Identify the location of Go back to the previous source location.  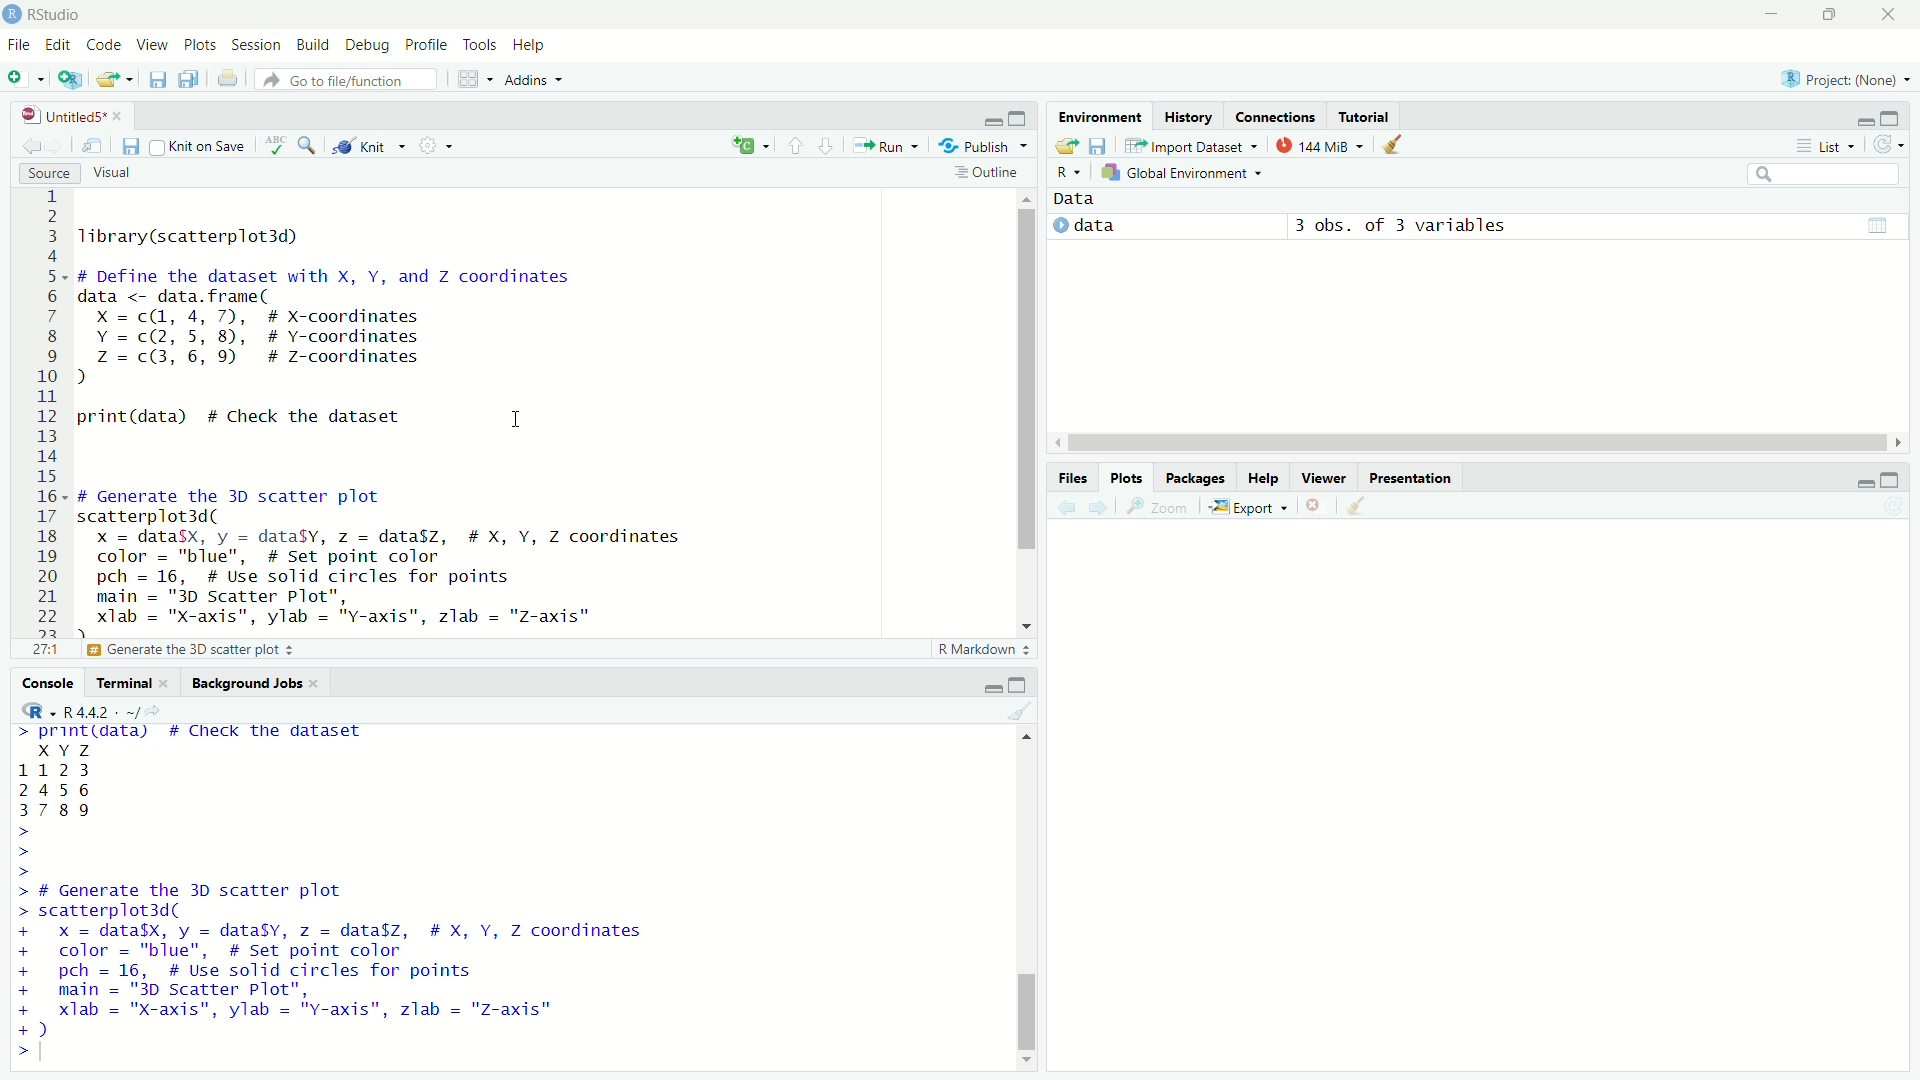
(29, 146).